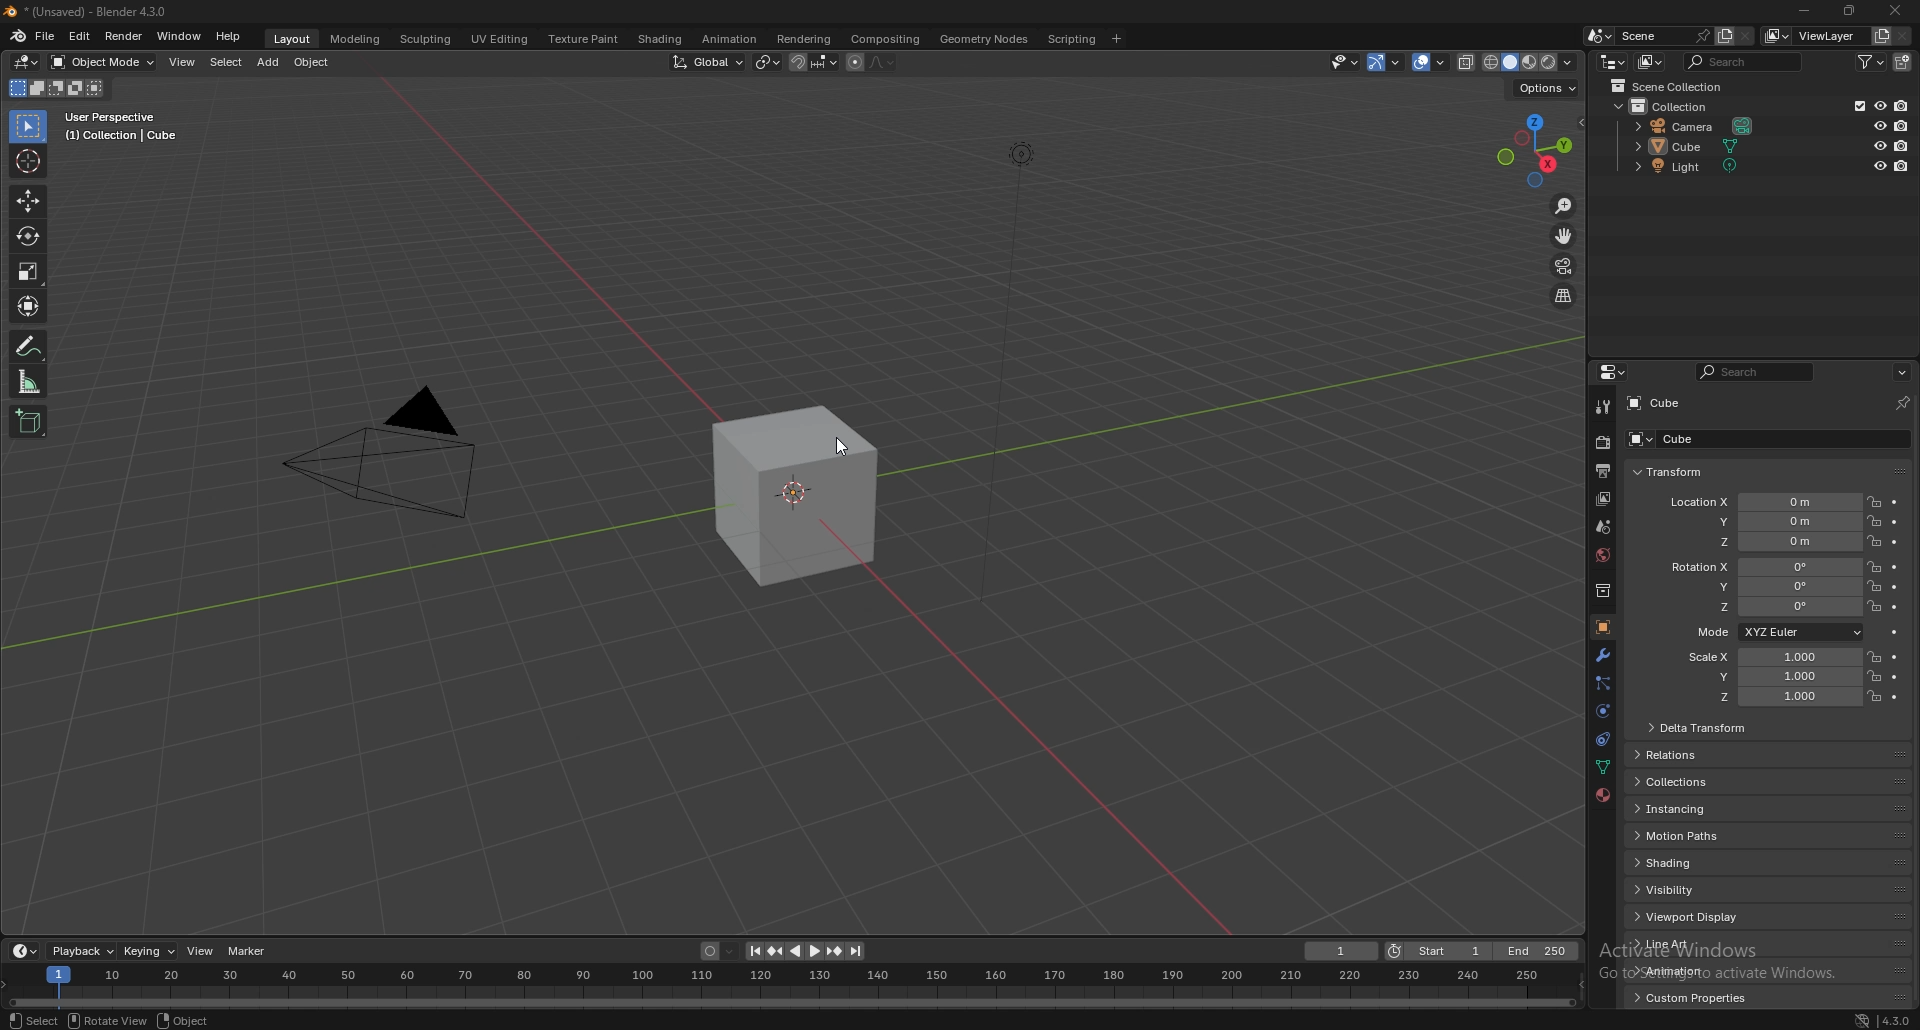 Image resolution: width=1920 pixels, height=1030 pixels. Describe the element at coordinates (1602, 712) in the screenshot. I see `physics` at that location.